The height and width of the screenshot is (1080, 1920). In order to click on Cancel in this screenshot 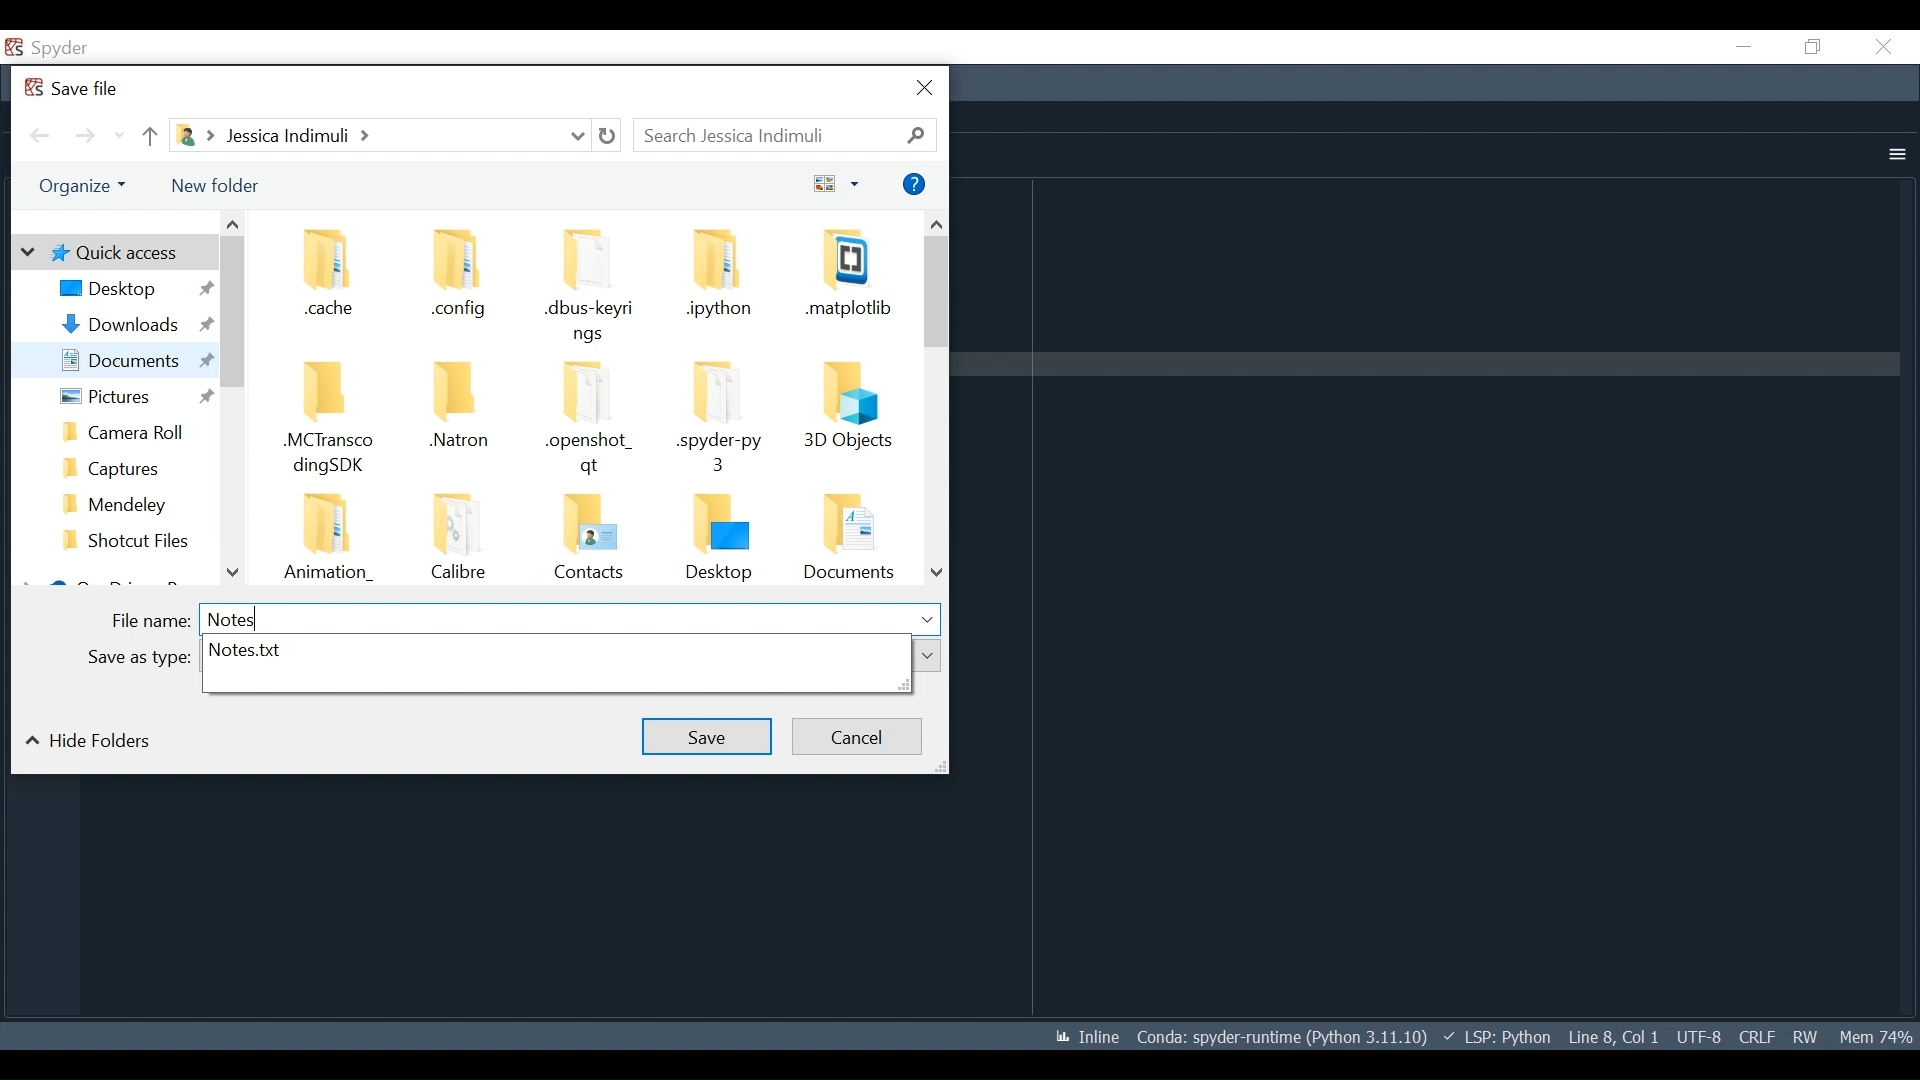, I will do `click(857, 737)`.